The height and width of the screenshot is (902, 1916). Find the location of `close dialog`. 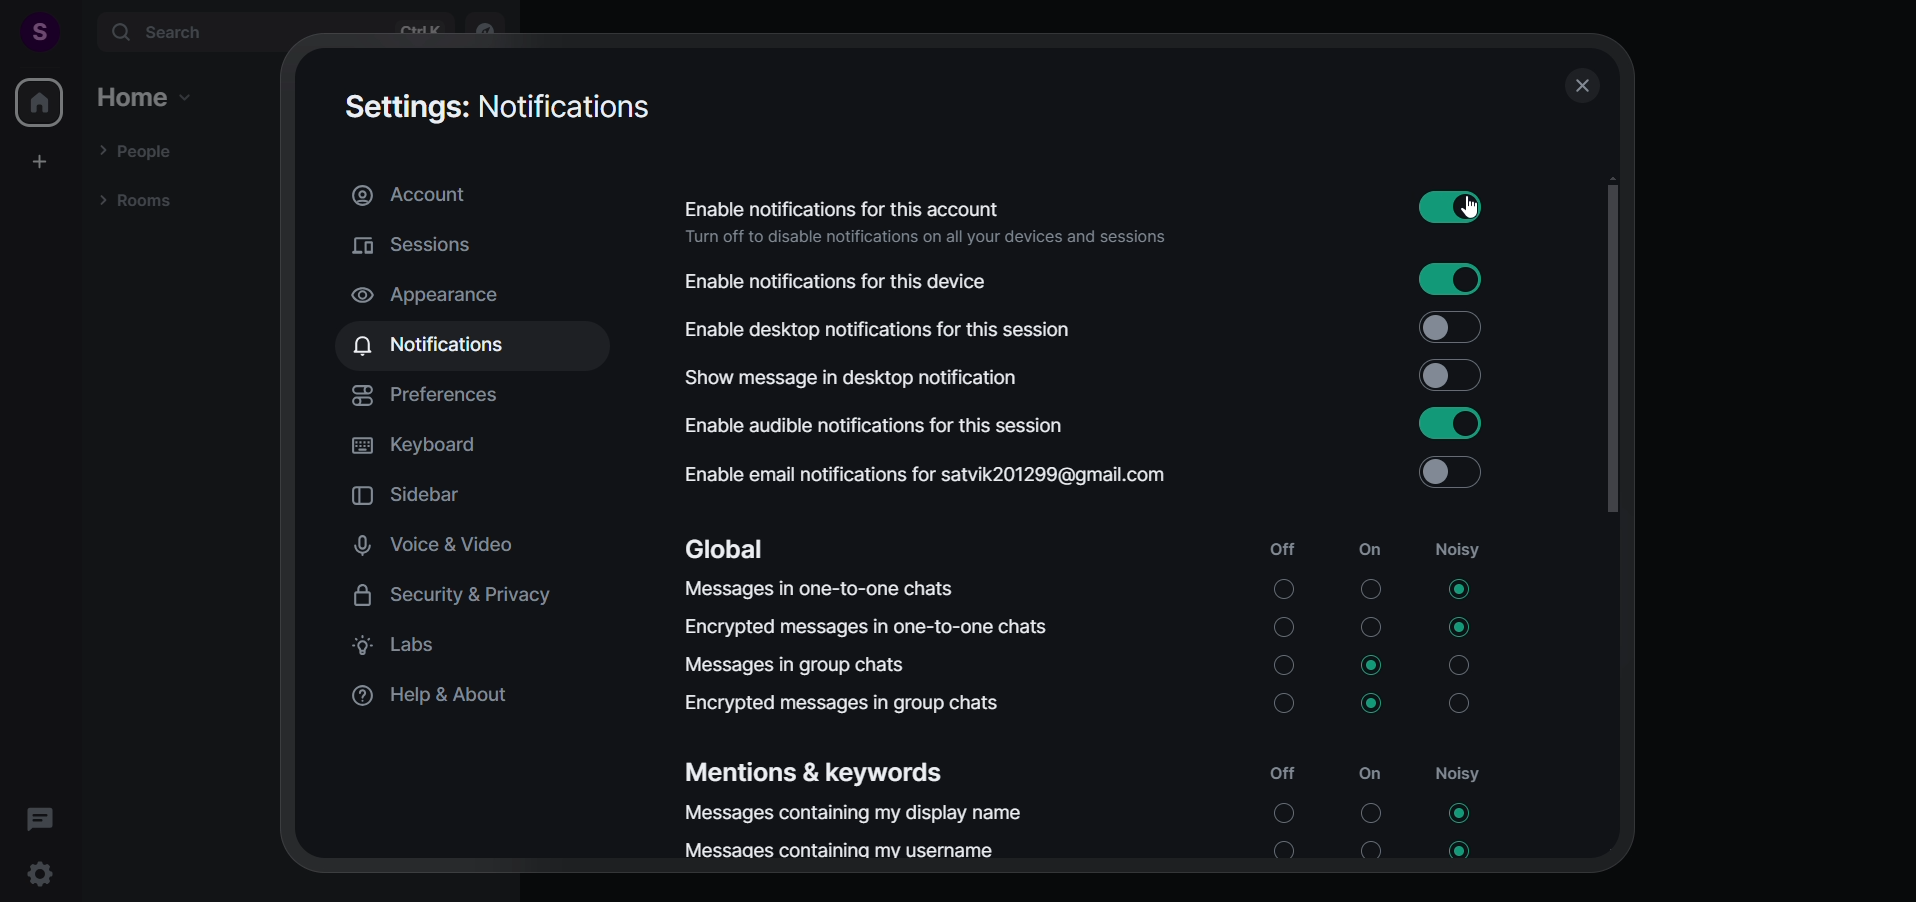

close dialog is located at coordinates (1578, 86).